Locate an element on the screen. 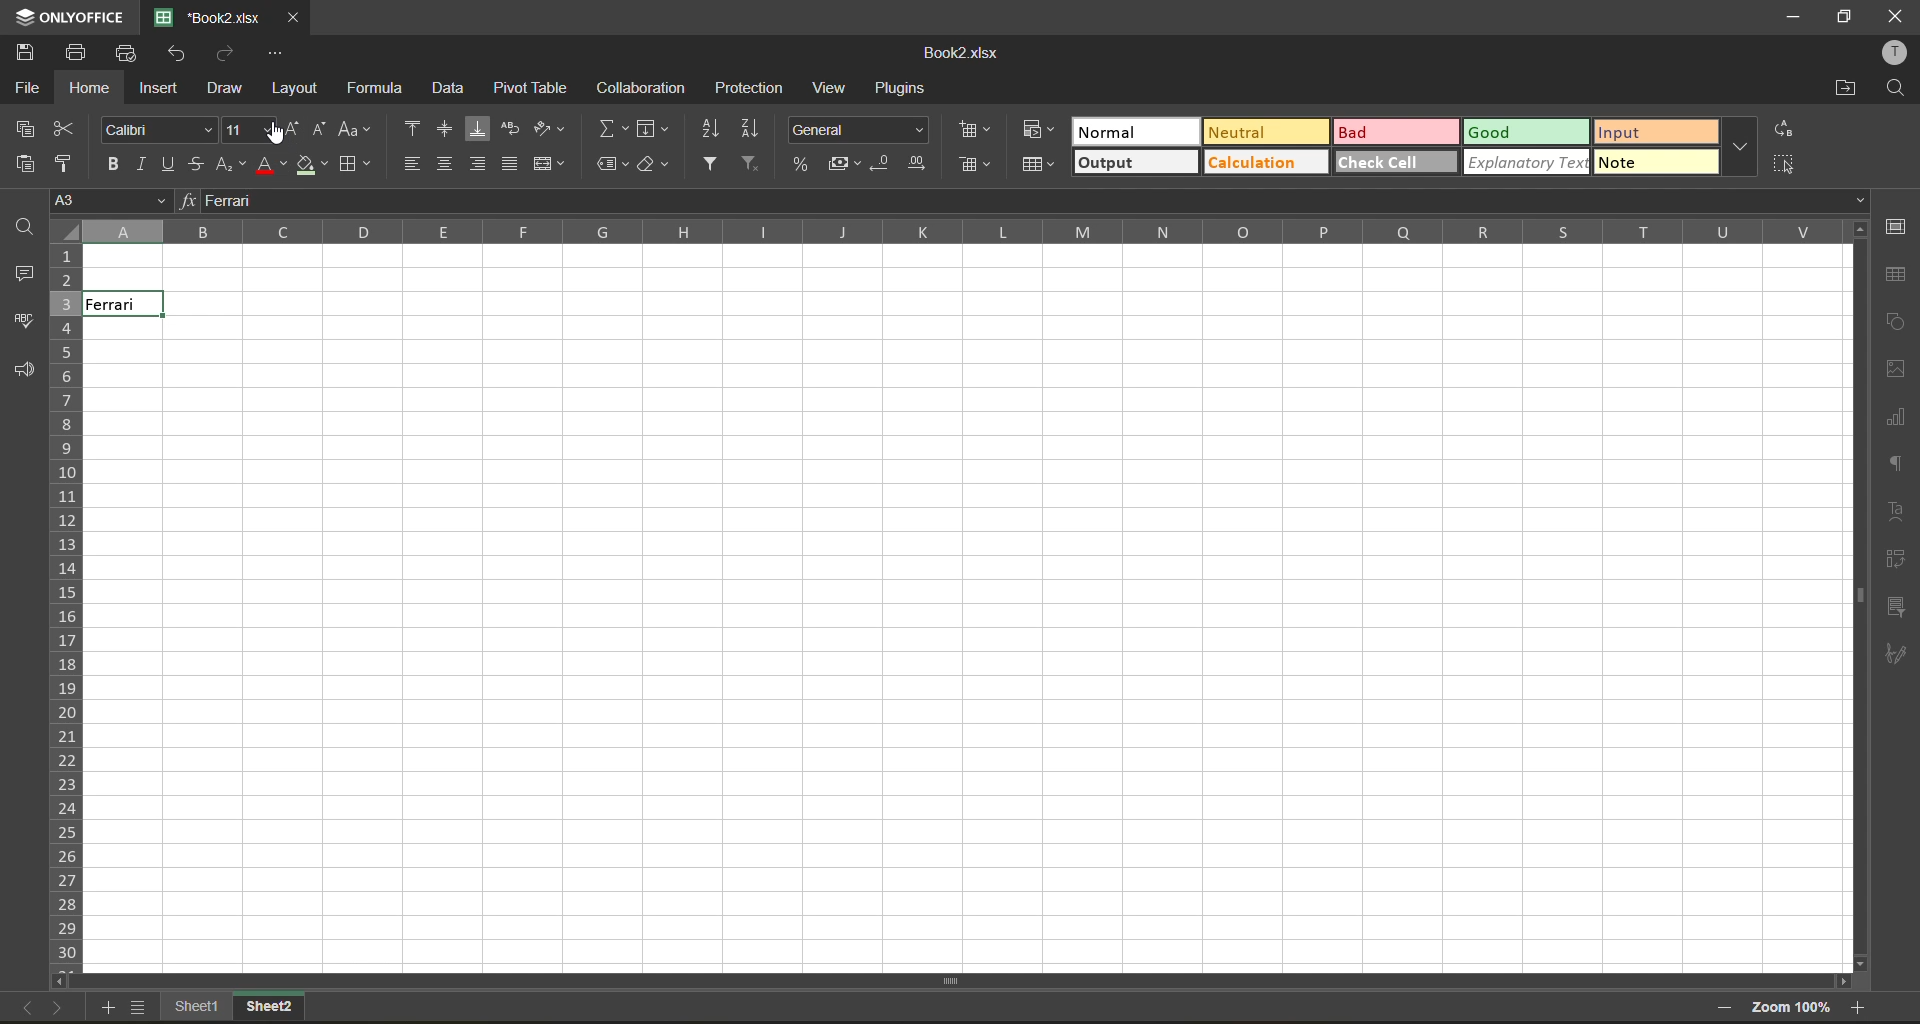 The height and width of the screenshot is (1024, 1920). bad is located at coordinates (1395, 134).